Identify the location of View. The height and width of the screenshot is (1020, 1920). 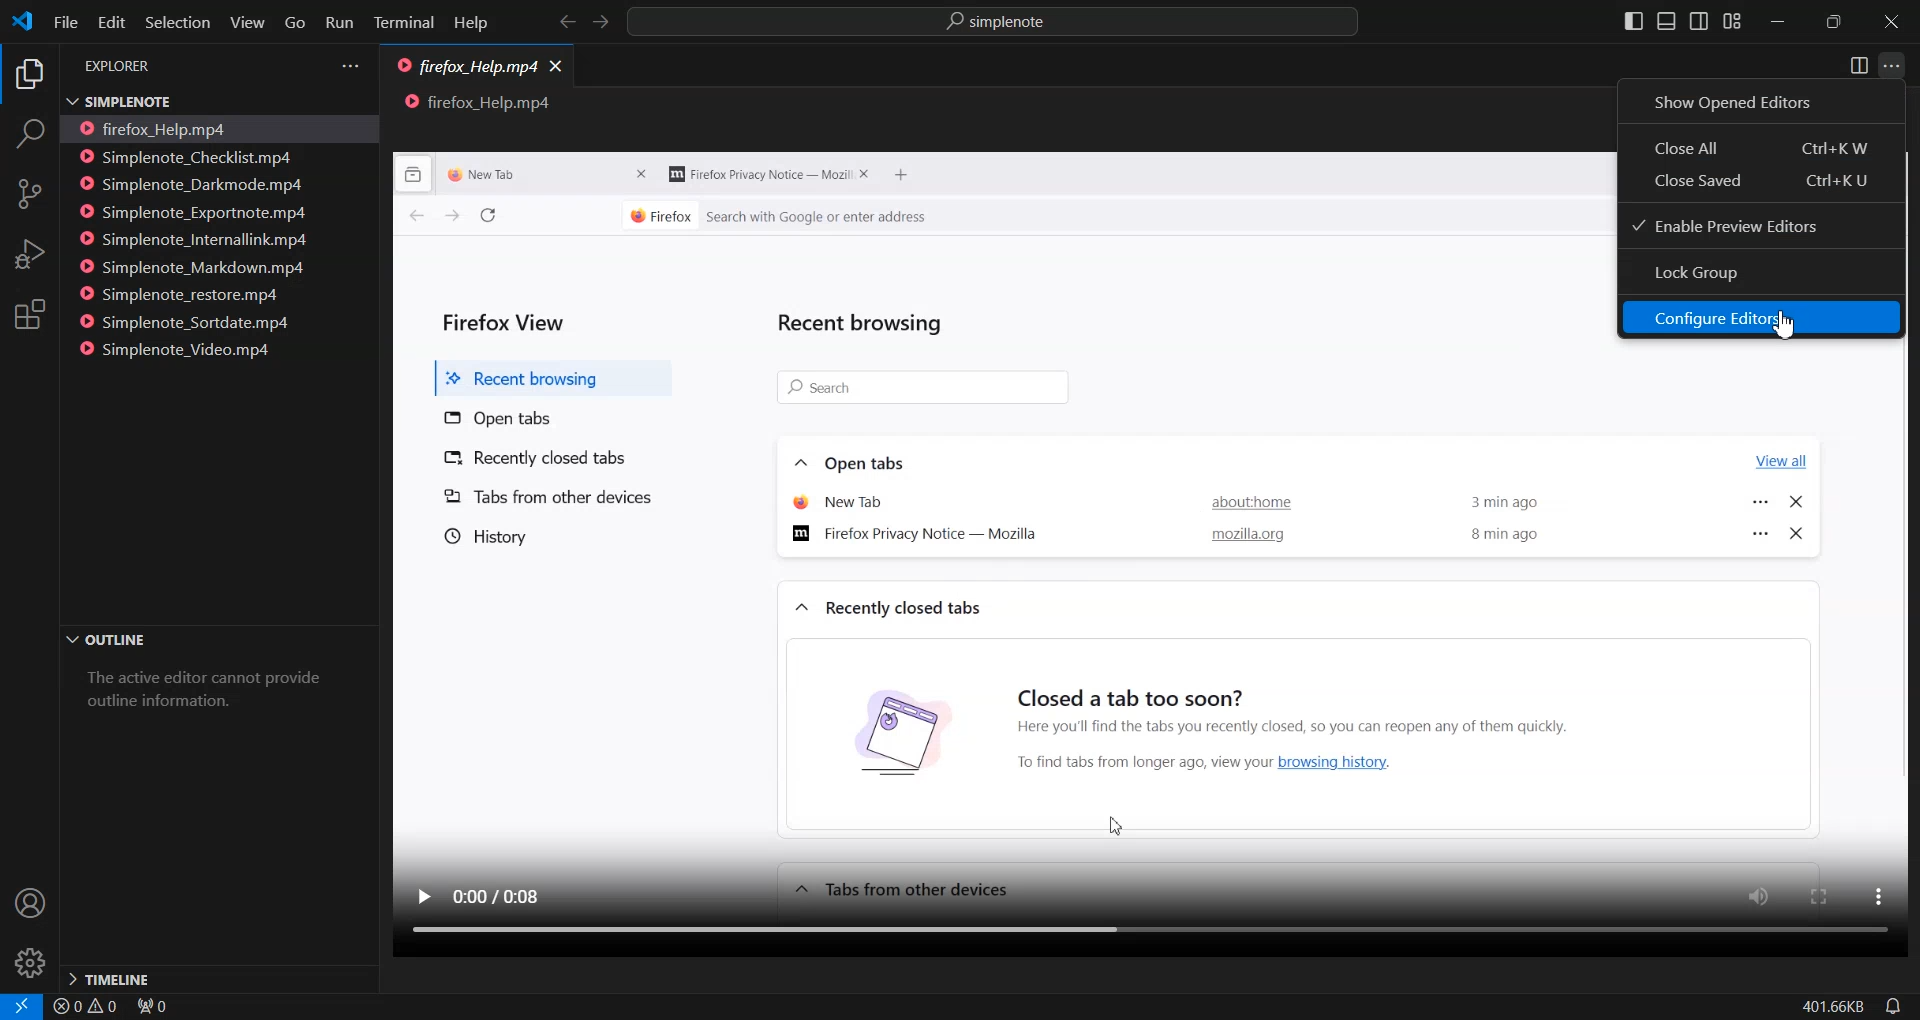
(247, 22).